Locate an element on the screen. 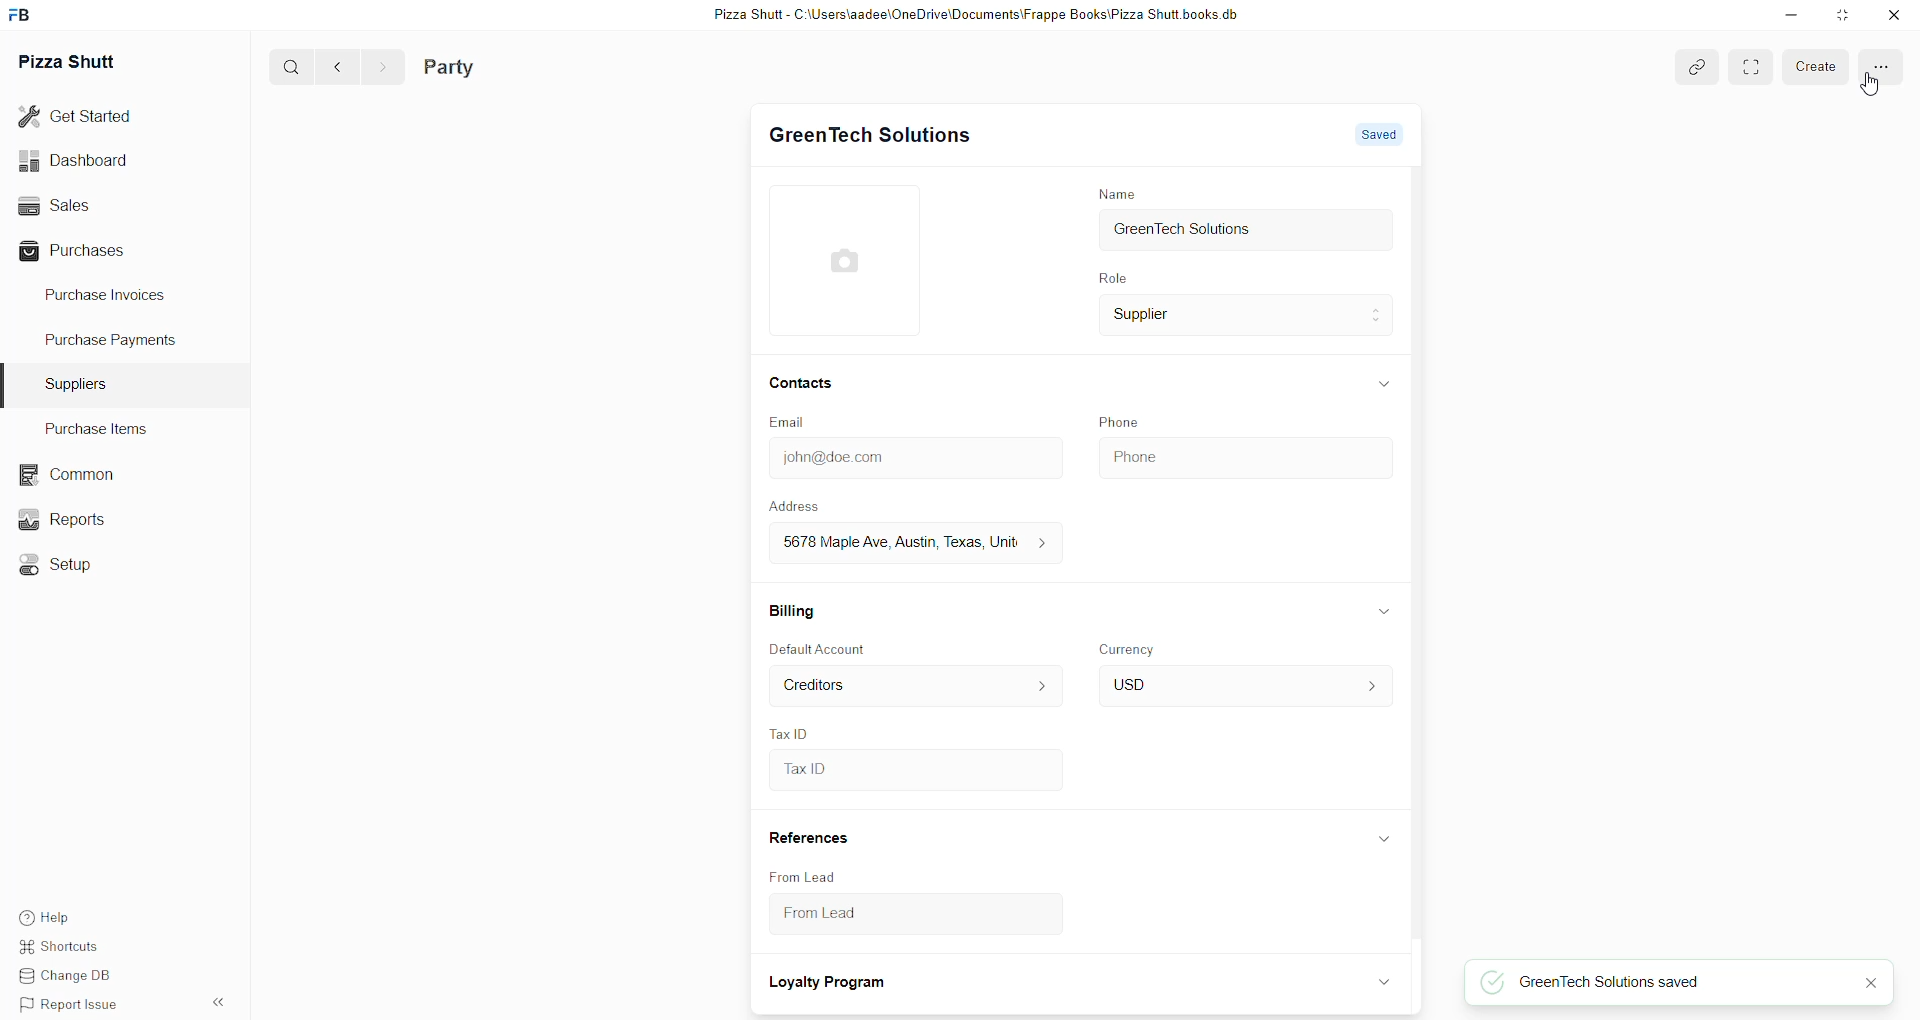  create is located at coordinates (1816, 65).